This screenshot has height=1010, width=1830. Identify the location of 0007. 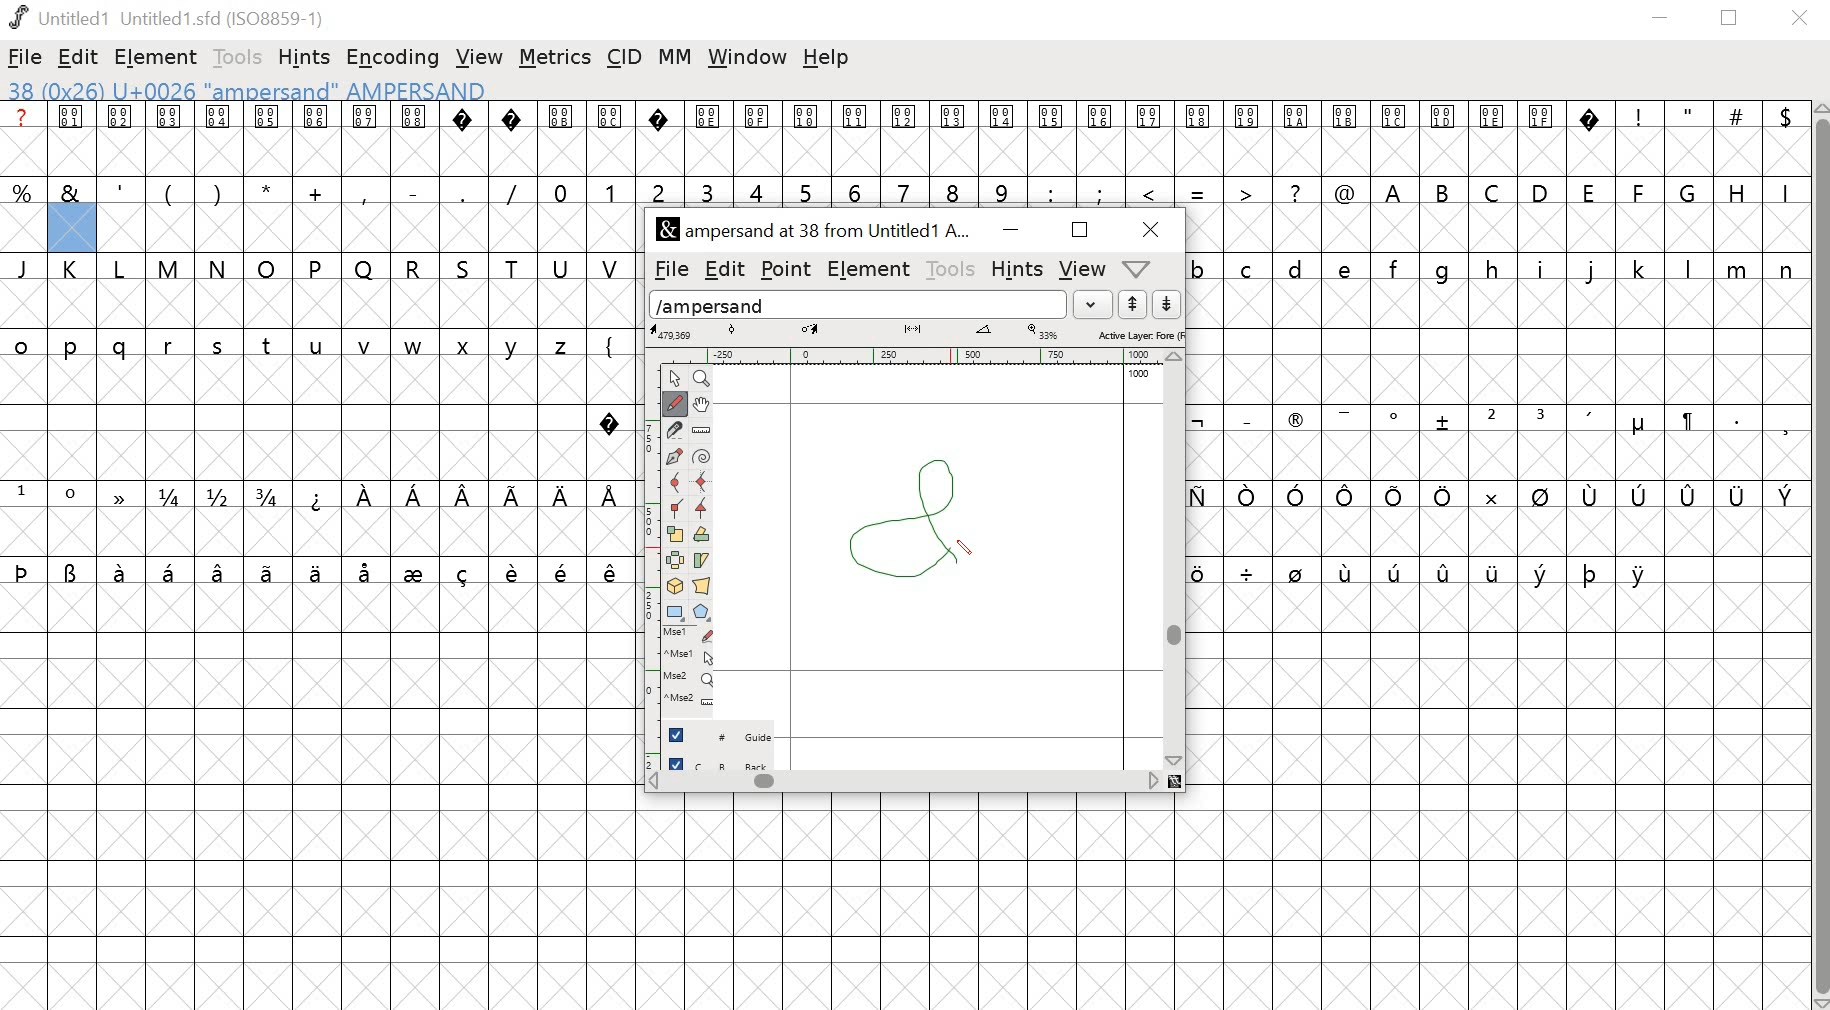
(366, 138).